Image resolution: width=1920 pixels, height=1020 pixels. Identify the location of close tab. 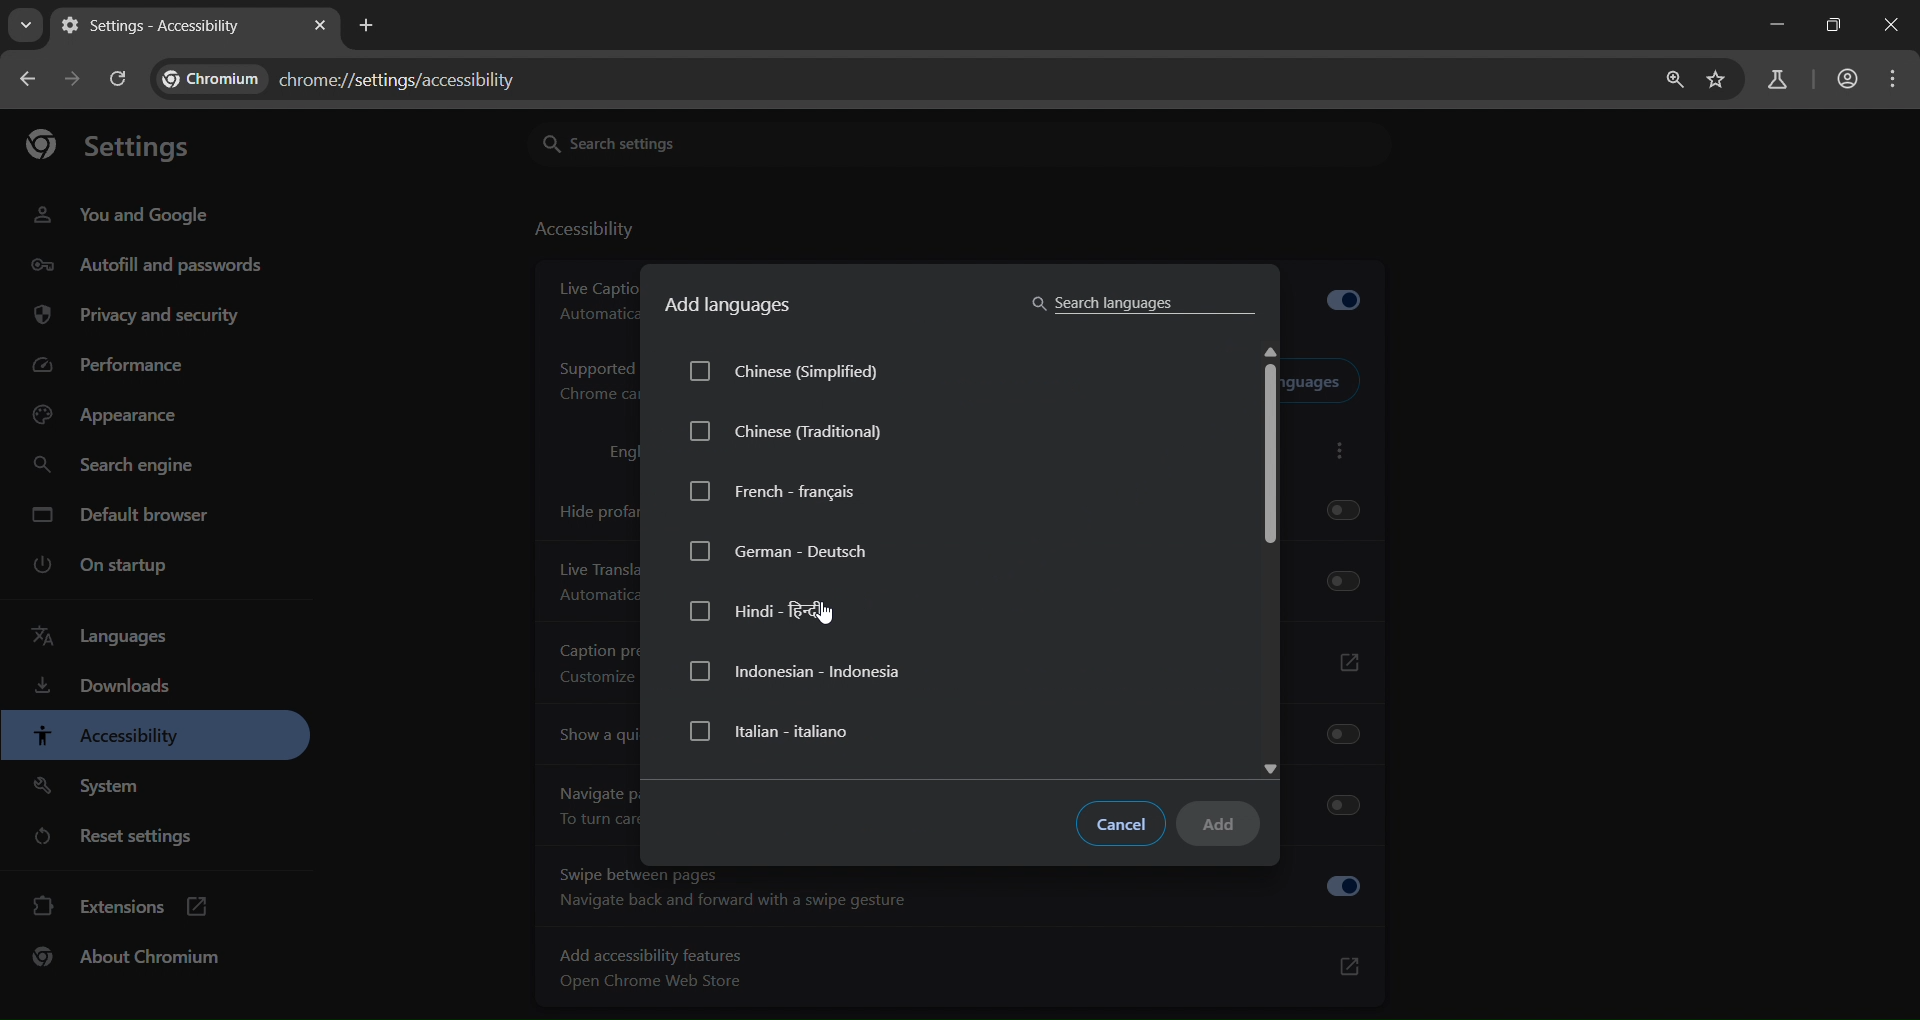
(320, 27).